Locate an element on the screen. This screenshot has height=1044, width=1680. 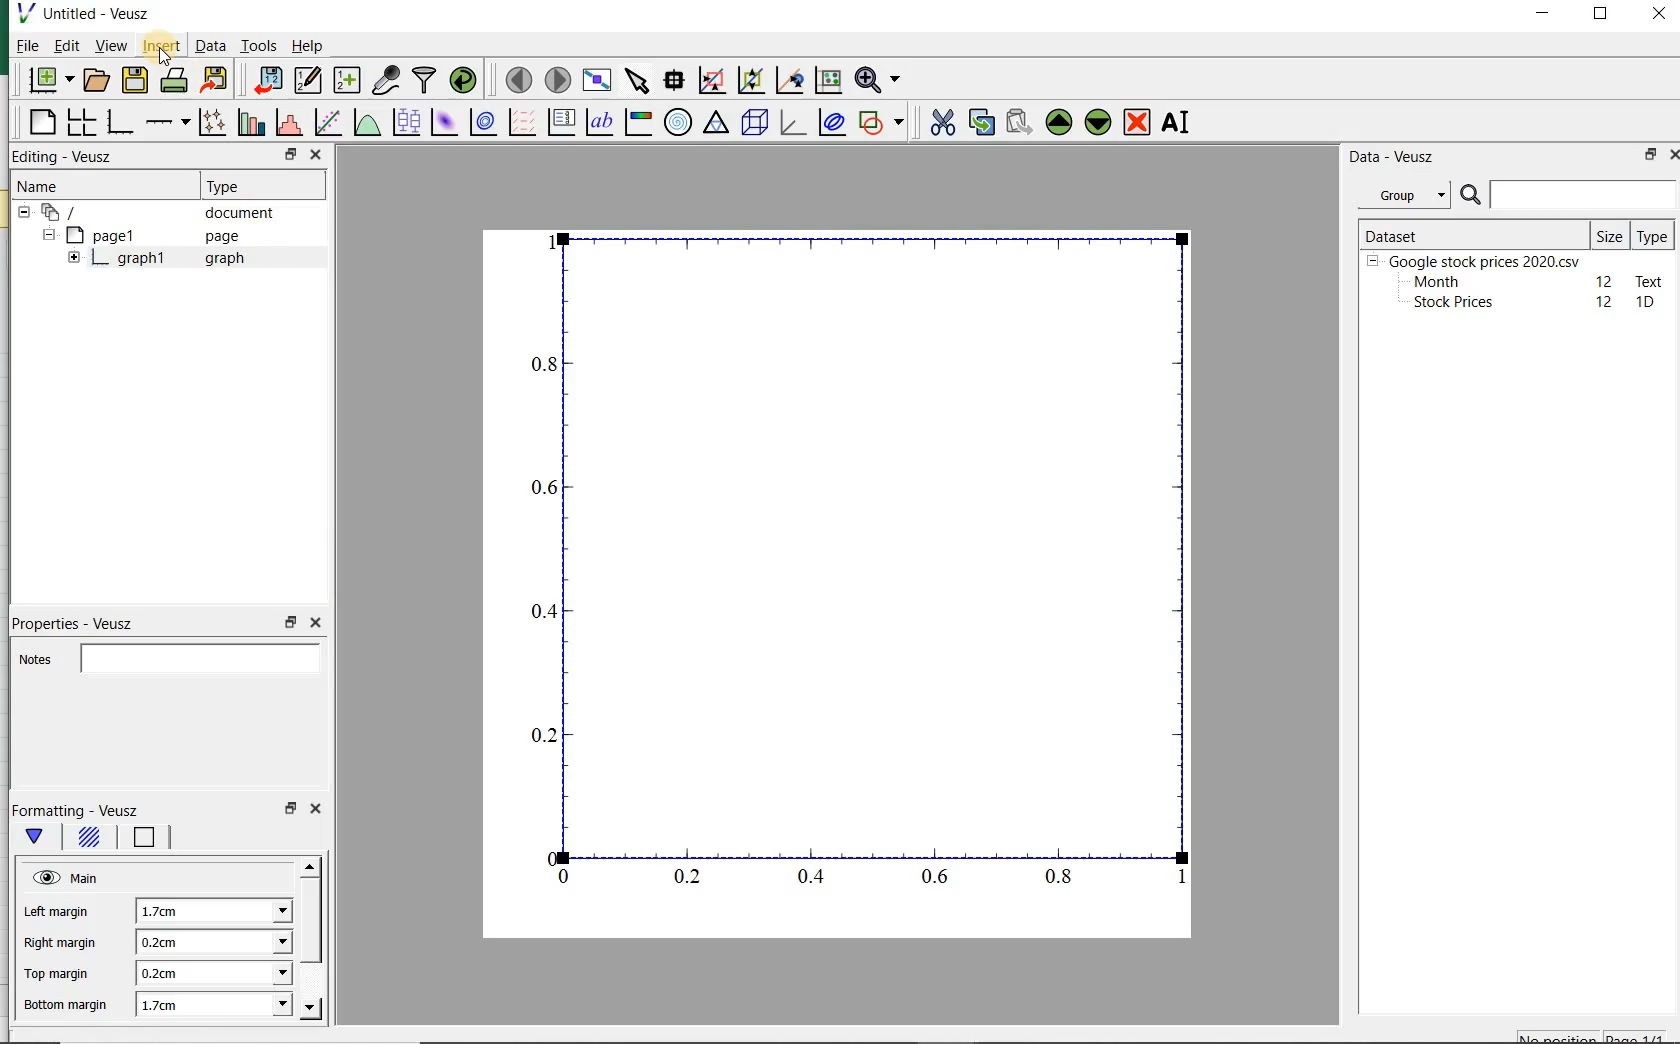
Tools is located at coordinates (258, 46).